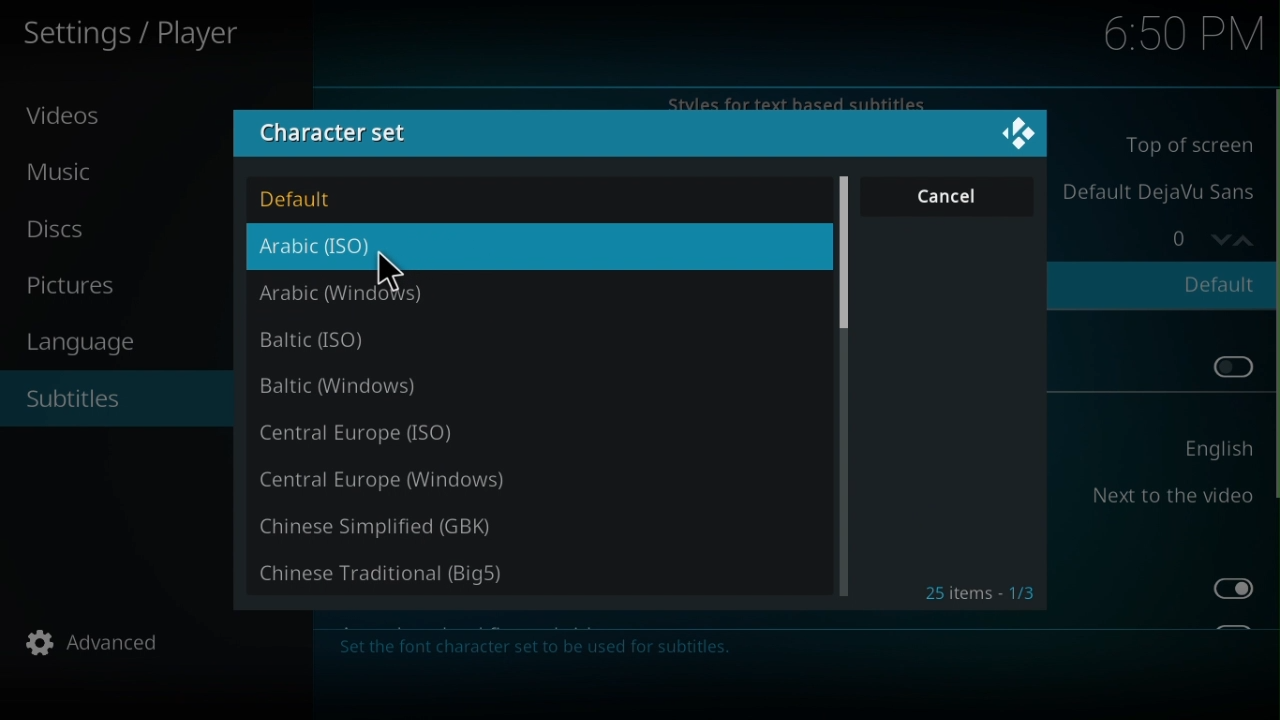 The width and height of the screenshot is (1280, 720). Describe the element at coordinates (322, 338) in the screenshot. I see `Baltic (ISO)` at that location.